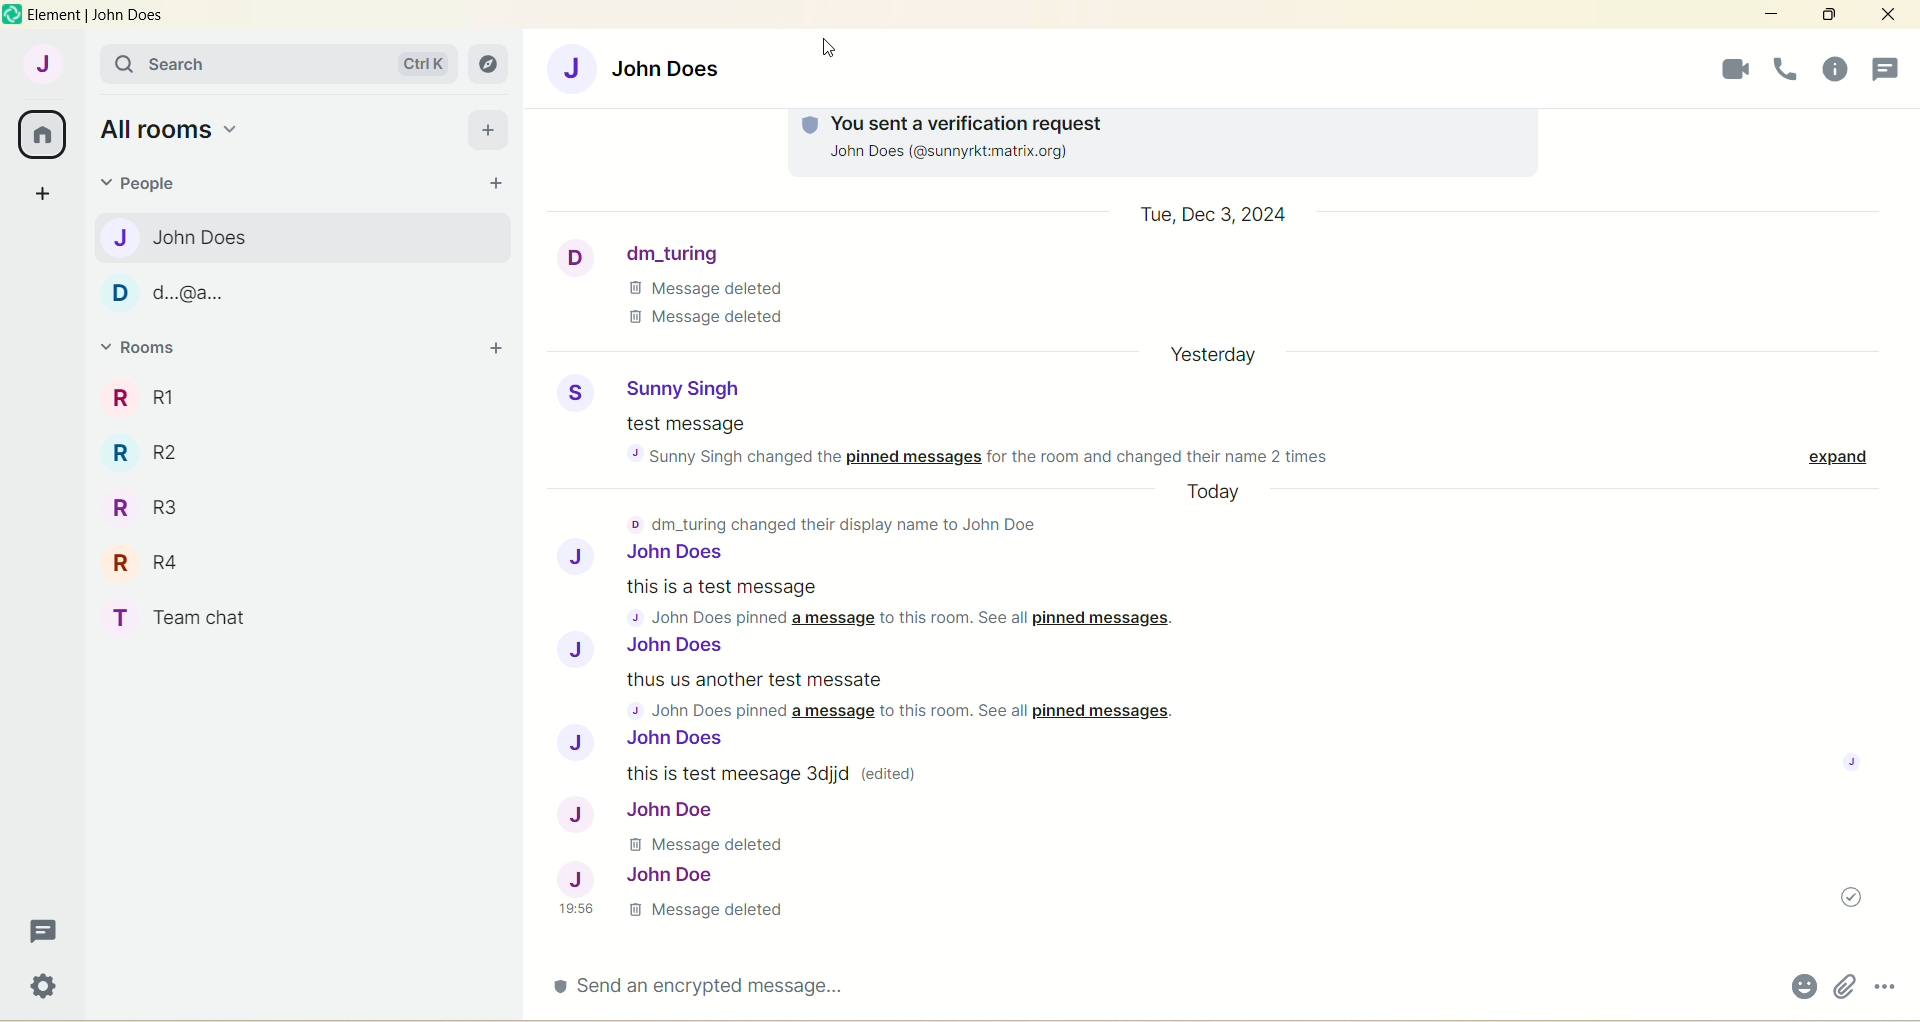  I want to click on people, so click(147, 186).